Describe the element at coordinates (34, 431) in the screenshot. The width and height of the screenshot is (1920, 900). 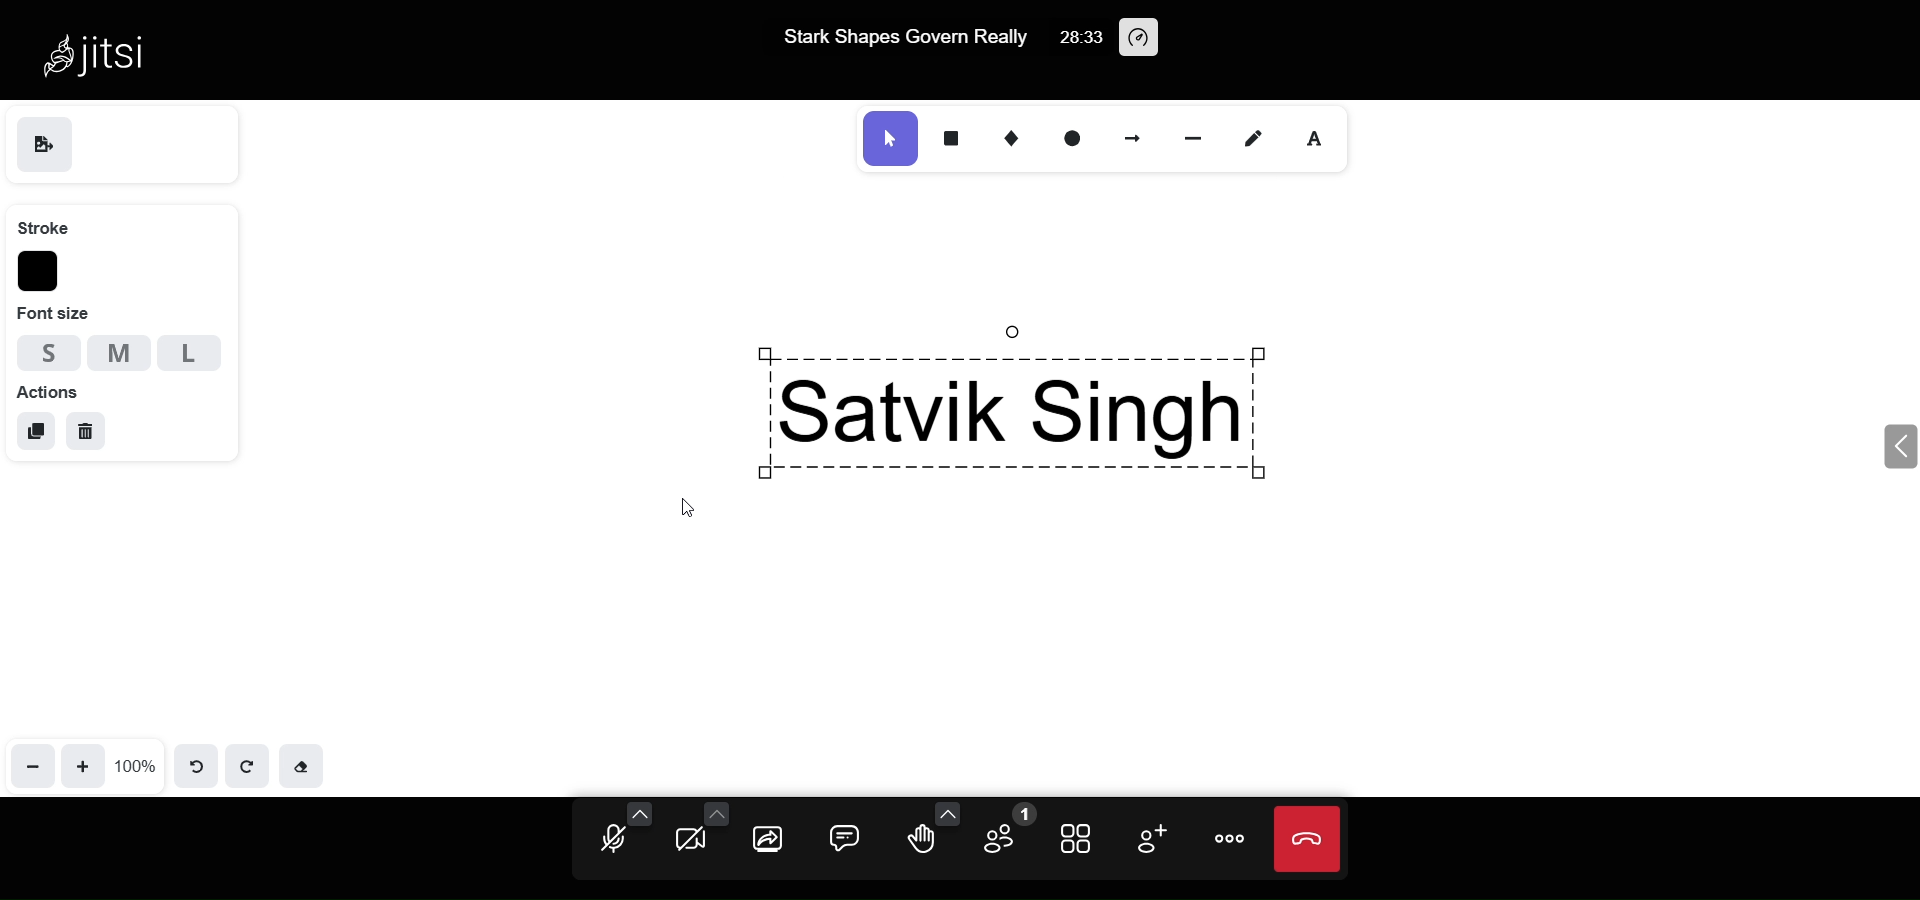
I see `duplicate` at that location.